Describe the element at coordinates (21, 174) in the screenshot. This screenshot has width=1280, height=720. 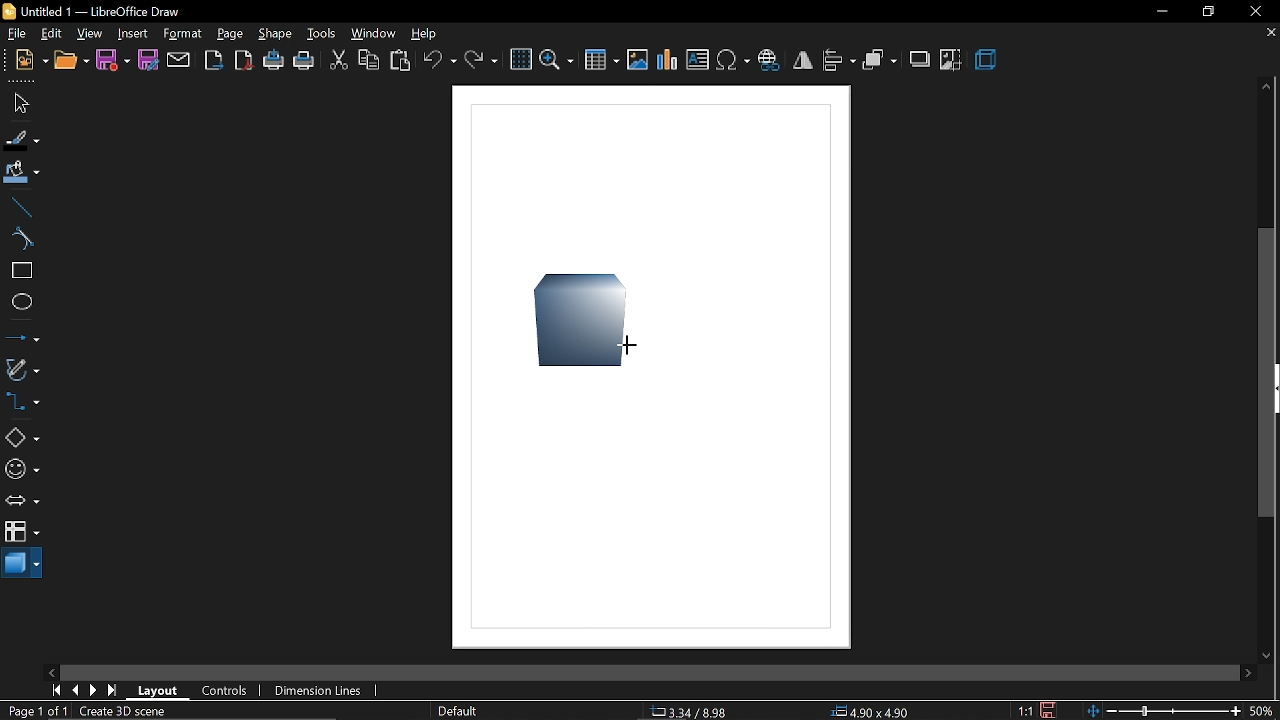
I see `fill color` at that location.